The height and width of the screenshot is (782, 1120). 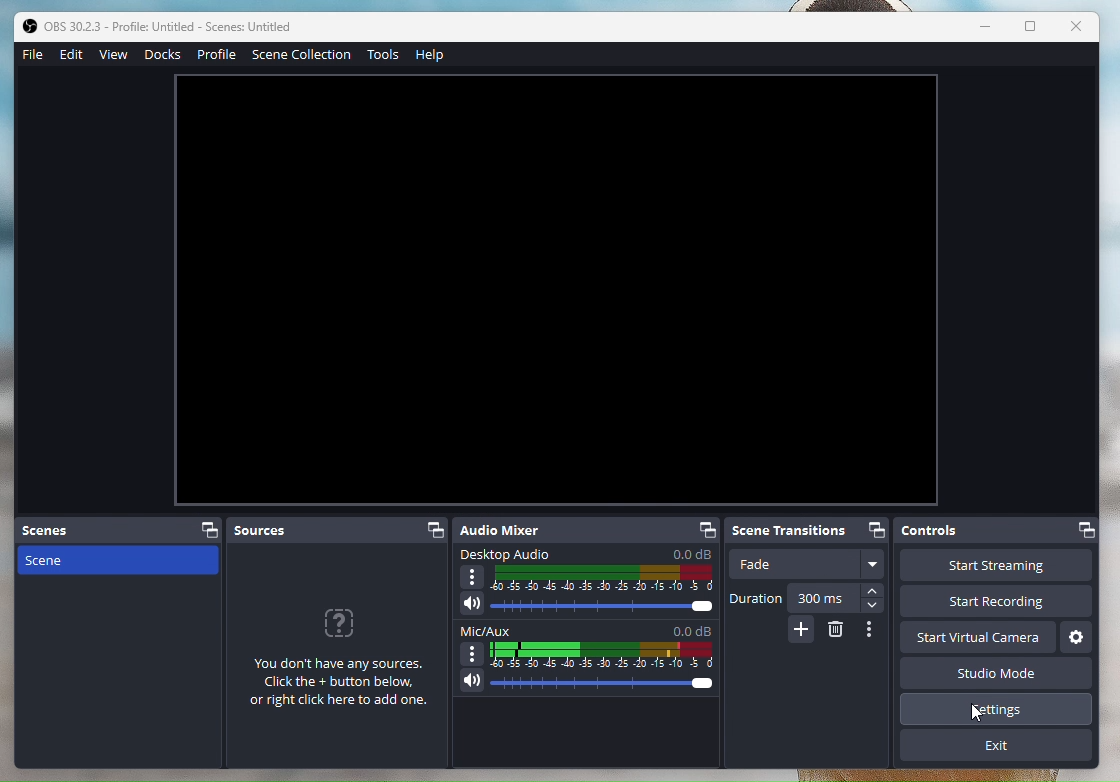 I want to click on Profile, so click(x=219, y=54).